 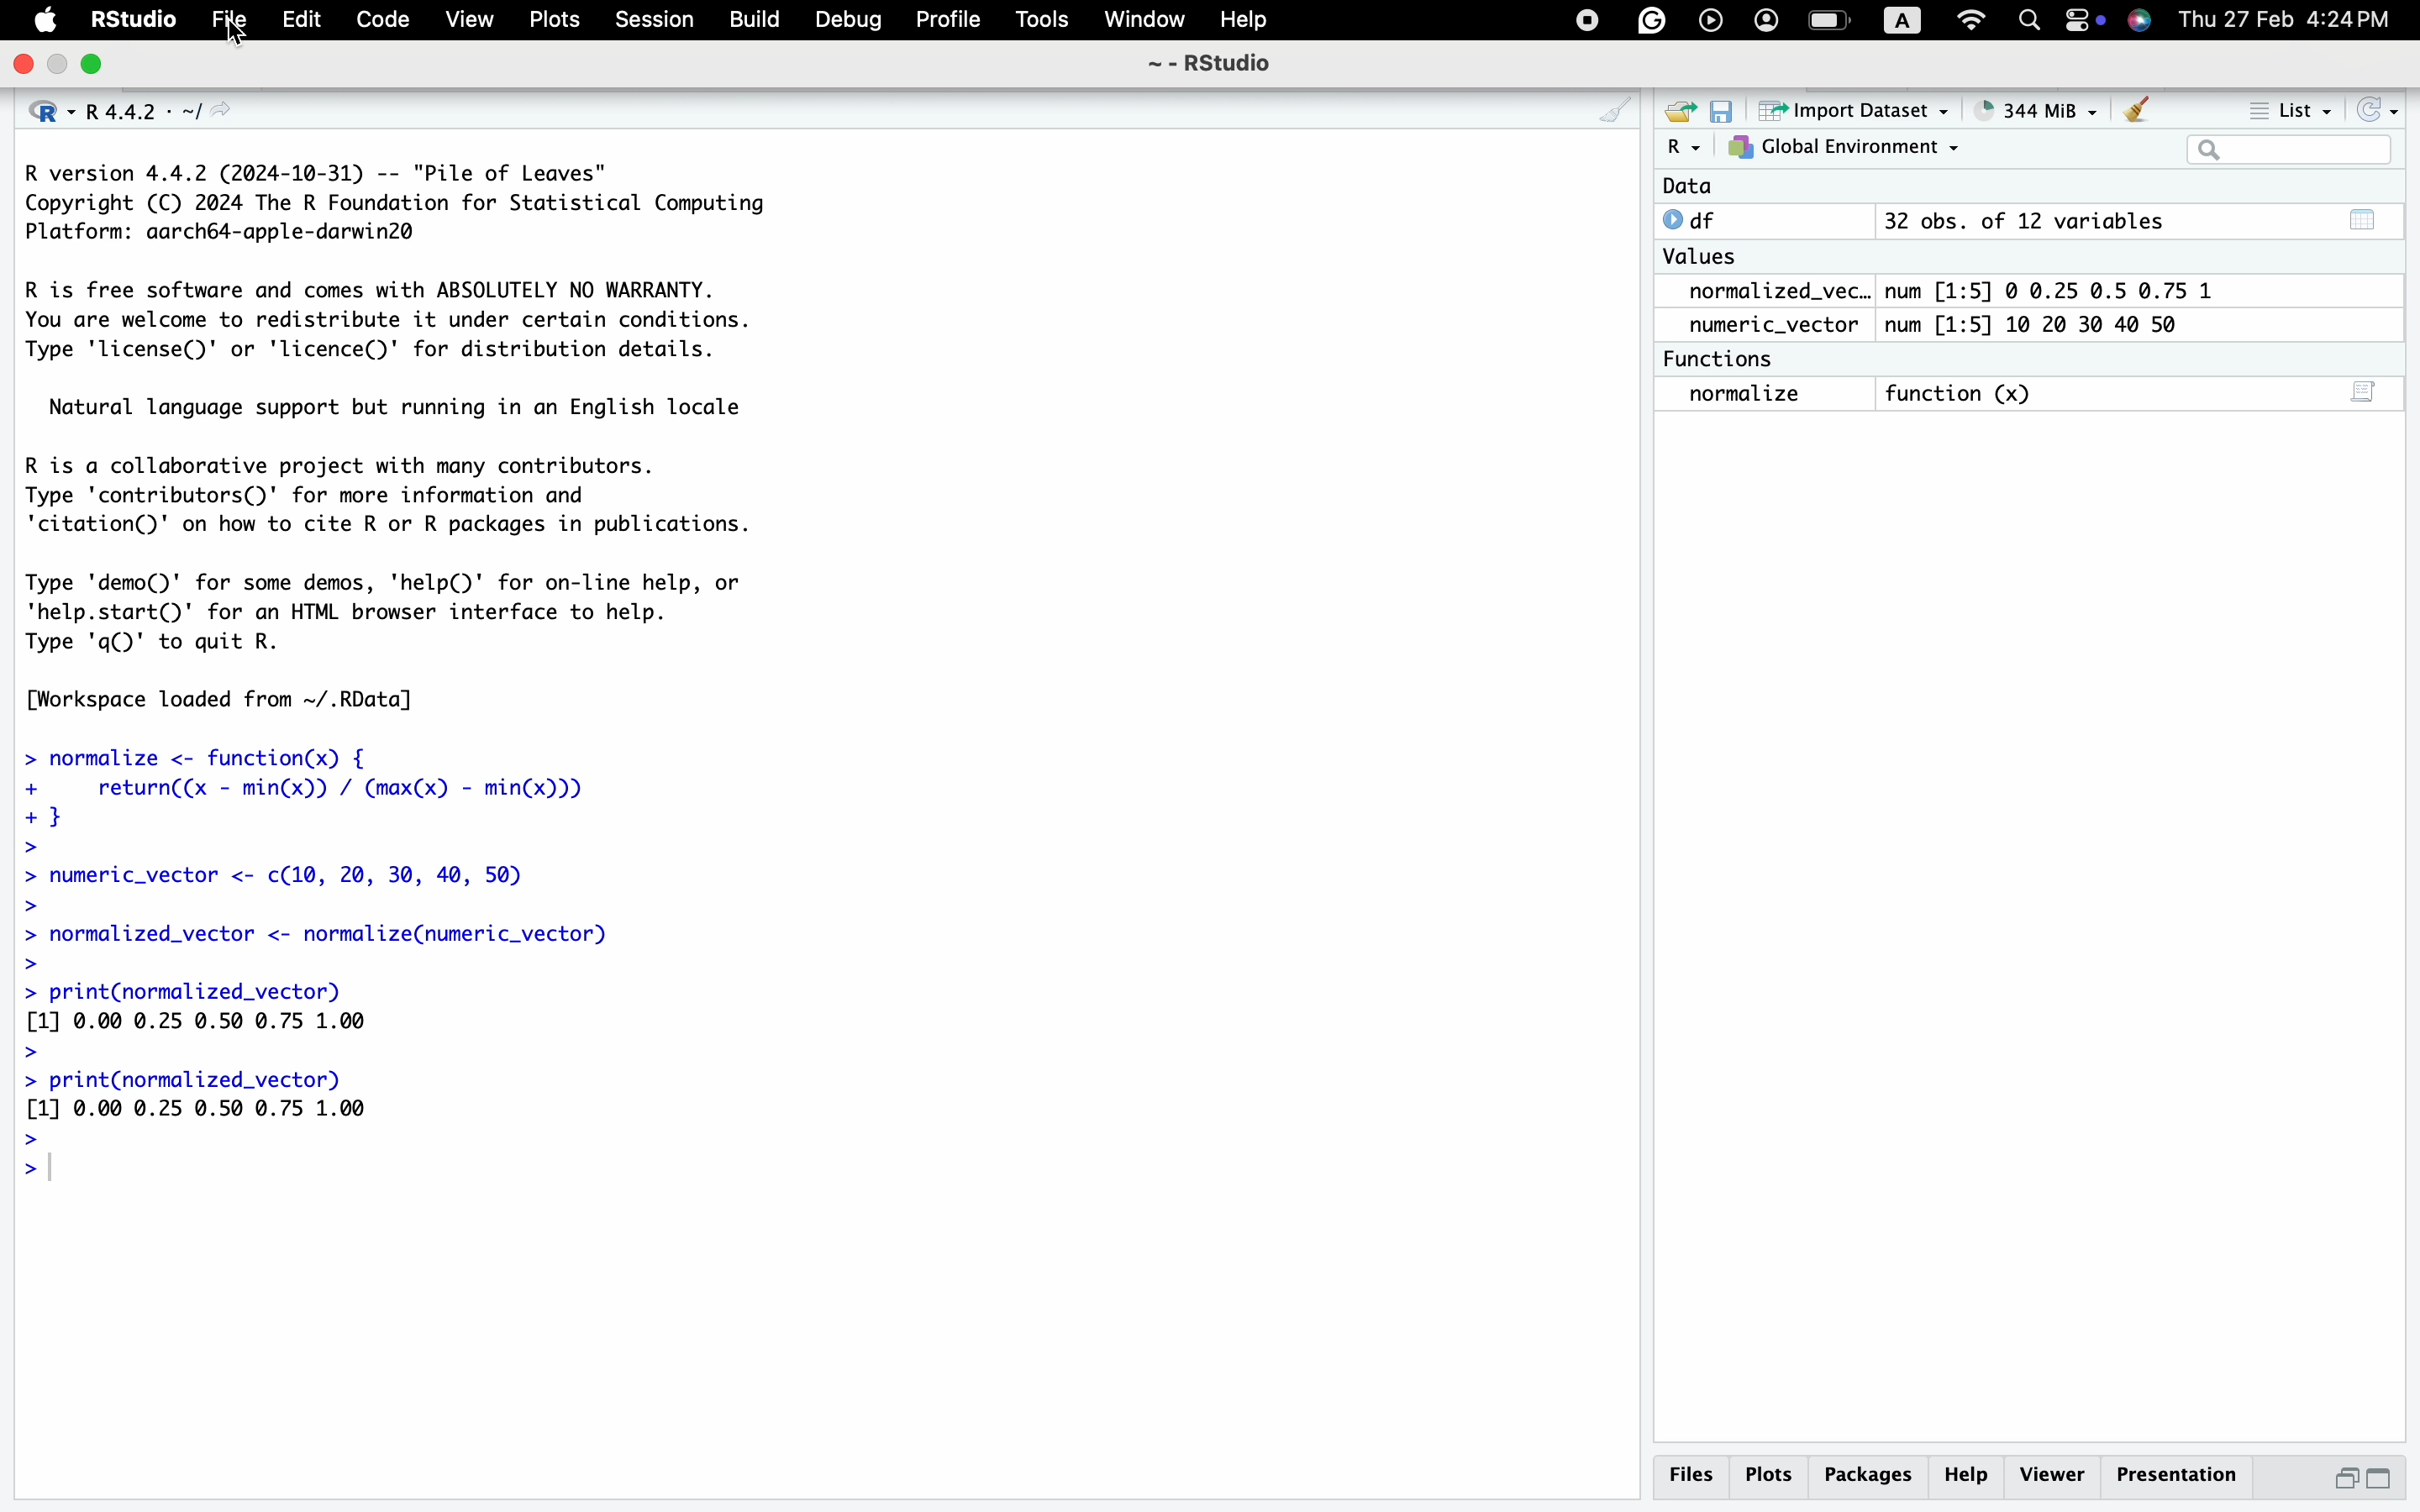 I want to click on siri, so click(x=2138, y=22).